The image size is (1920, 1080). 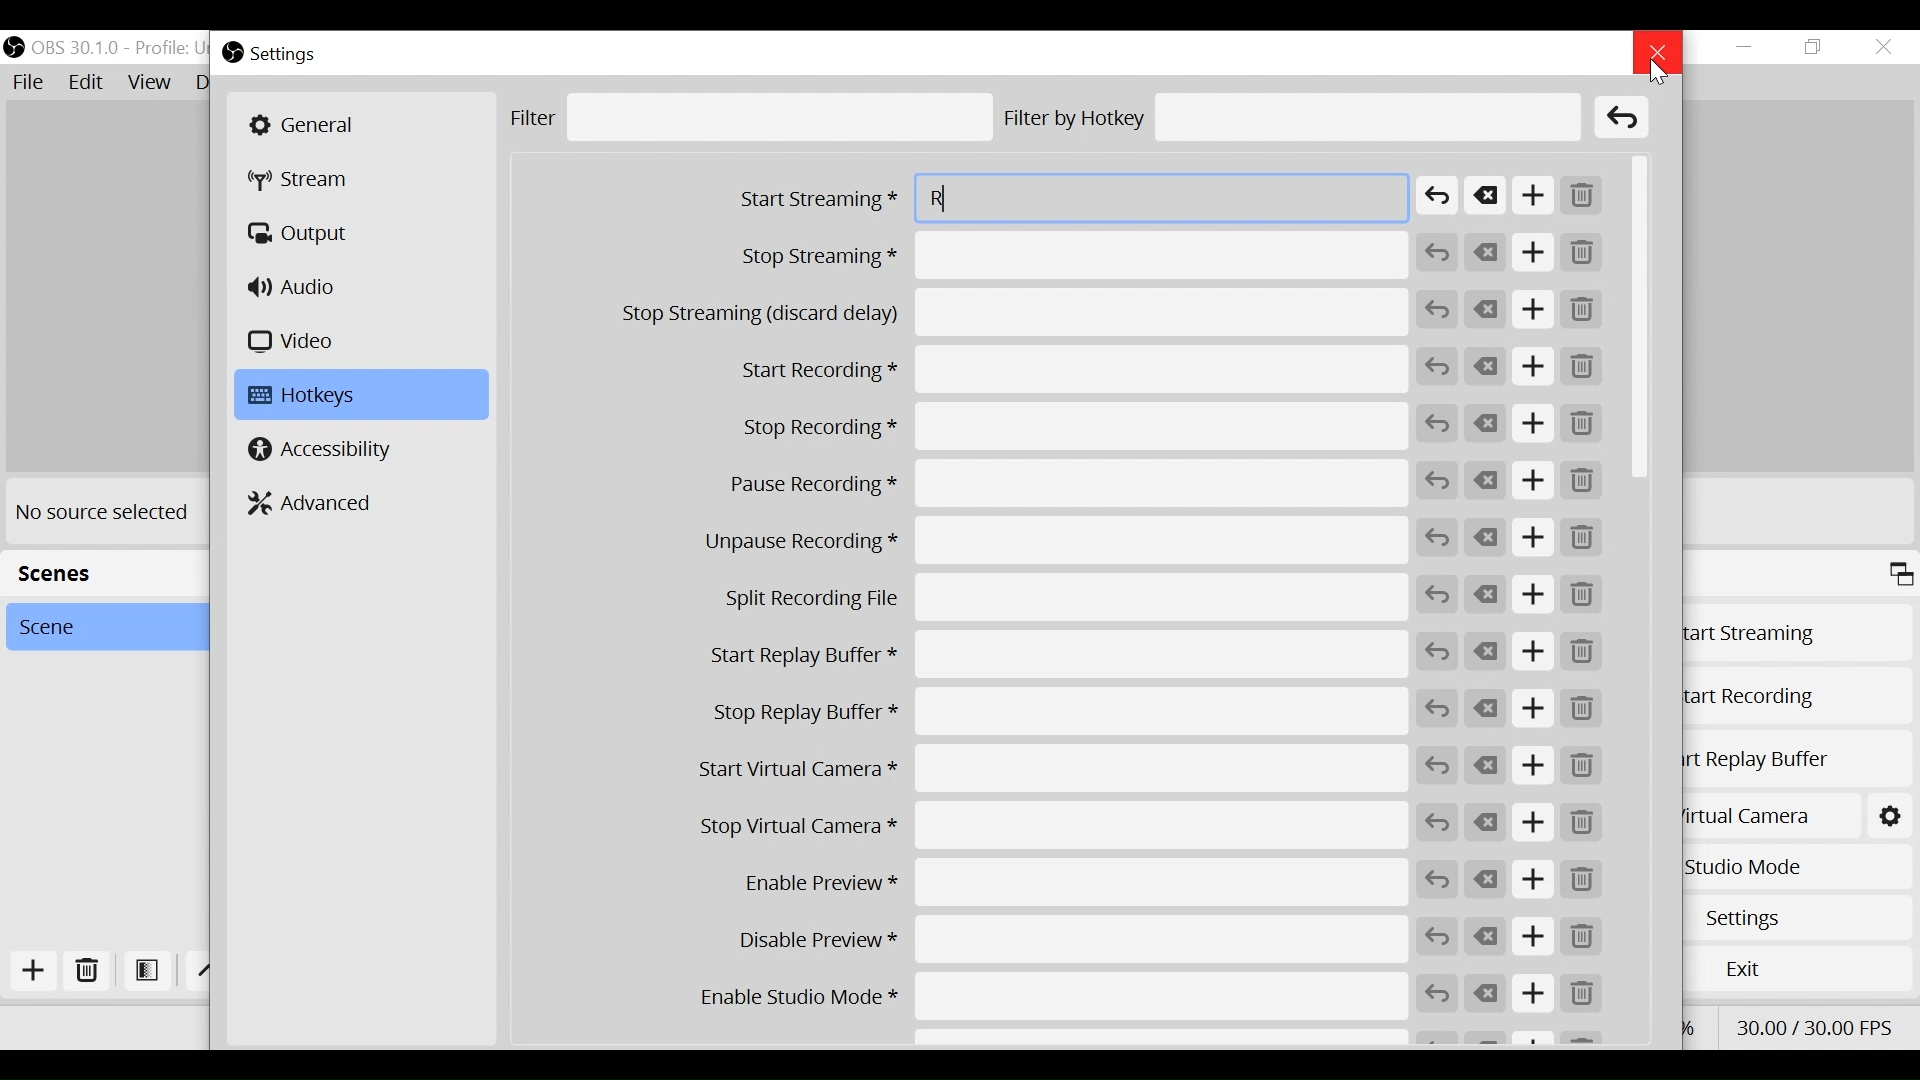 I want to click on Start Replay Buffer, so click(x=1793, y=759).